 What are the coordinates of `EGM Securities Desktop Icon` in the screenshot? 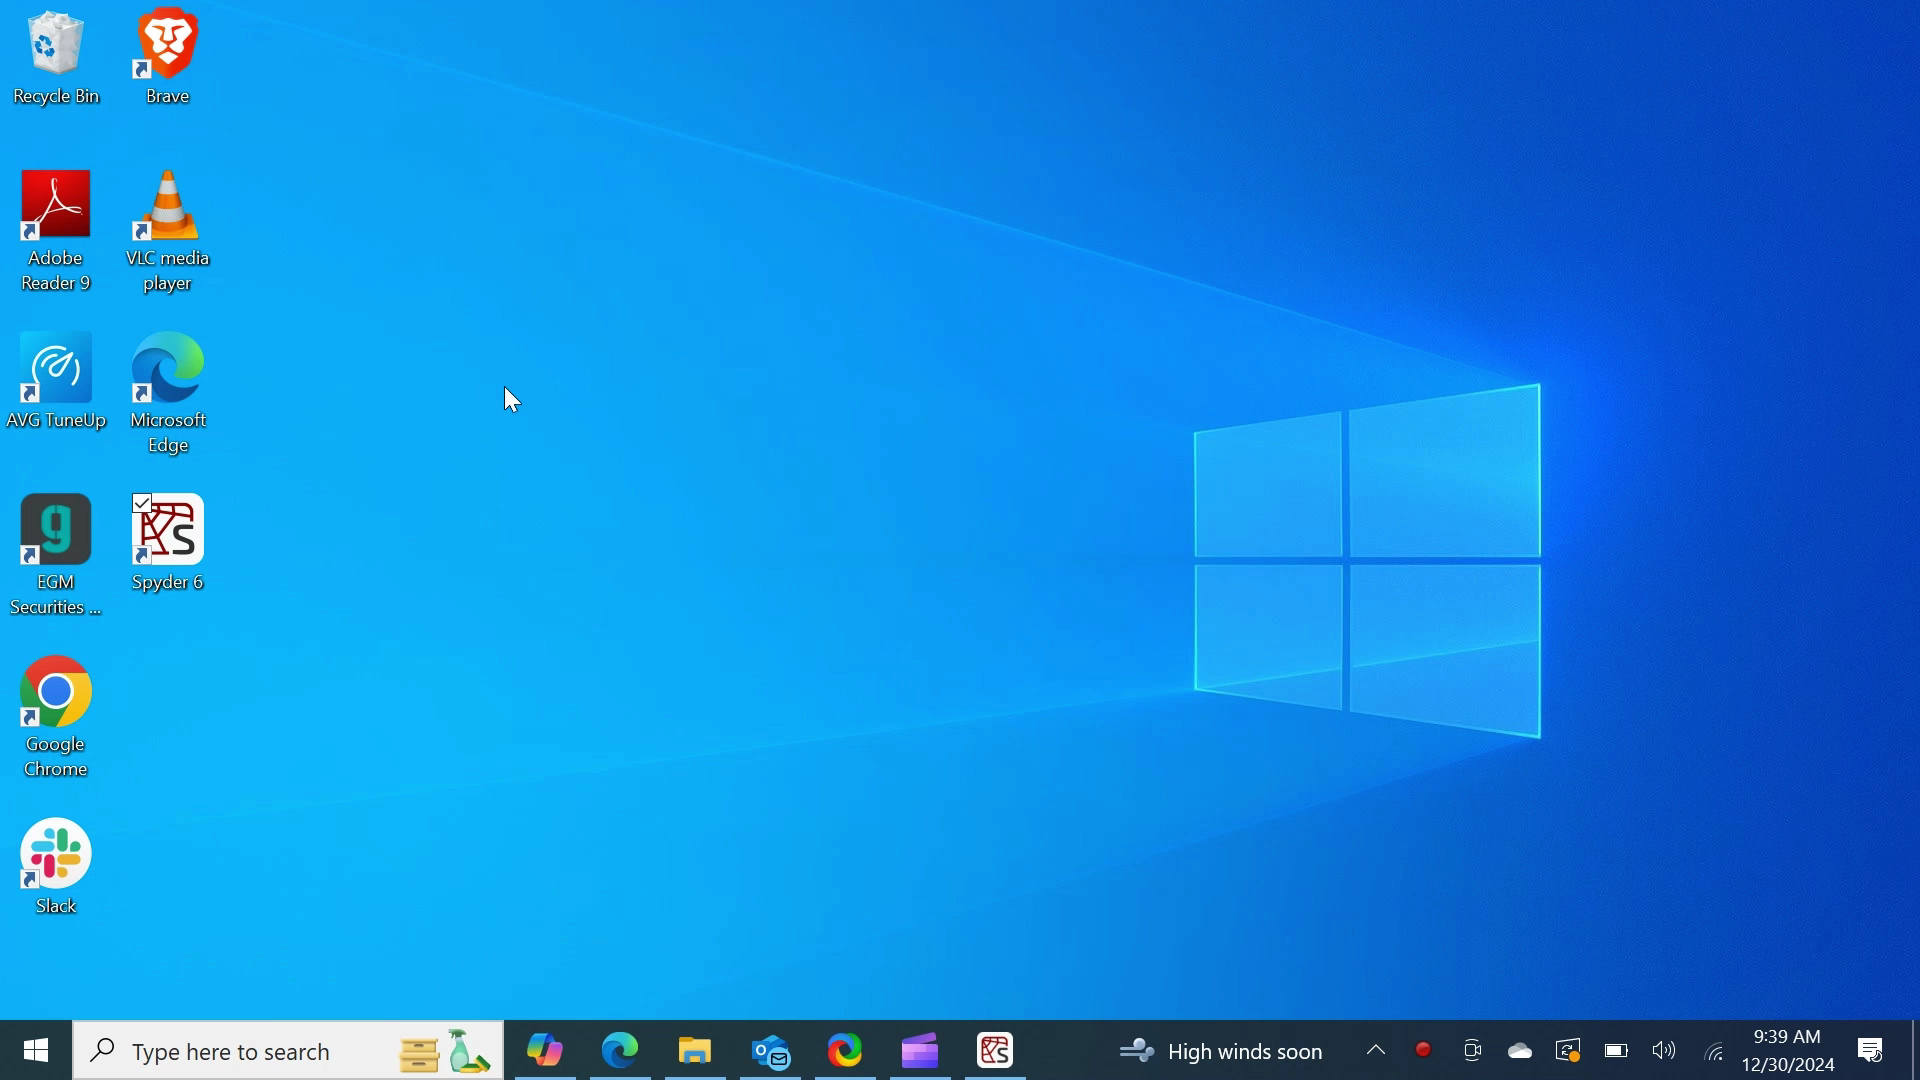 It's located at (56, 557).